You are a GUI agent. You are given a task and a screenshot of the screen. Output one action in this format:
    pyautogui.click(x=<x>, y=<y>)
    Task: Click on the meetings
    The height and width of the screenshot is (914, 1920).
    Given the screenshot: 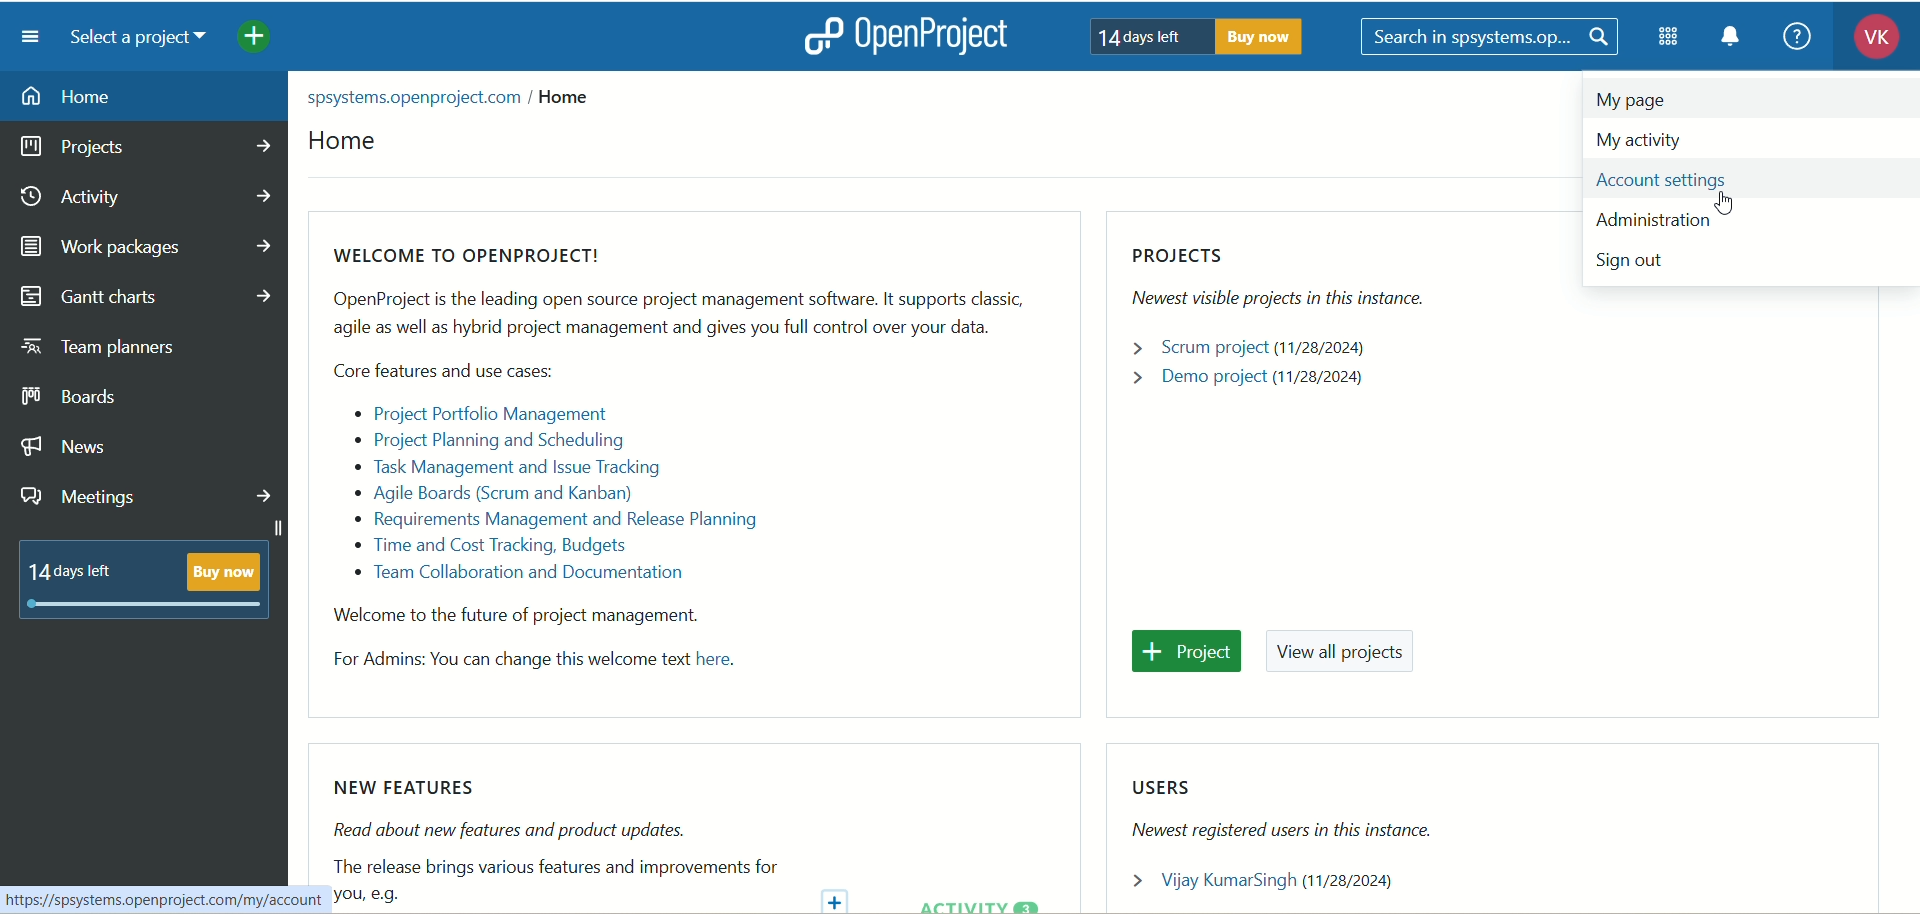 What is the action you would take?
    pyautogui.click(x=147, y=499)
    